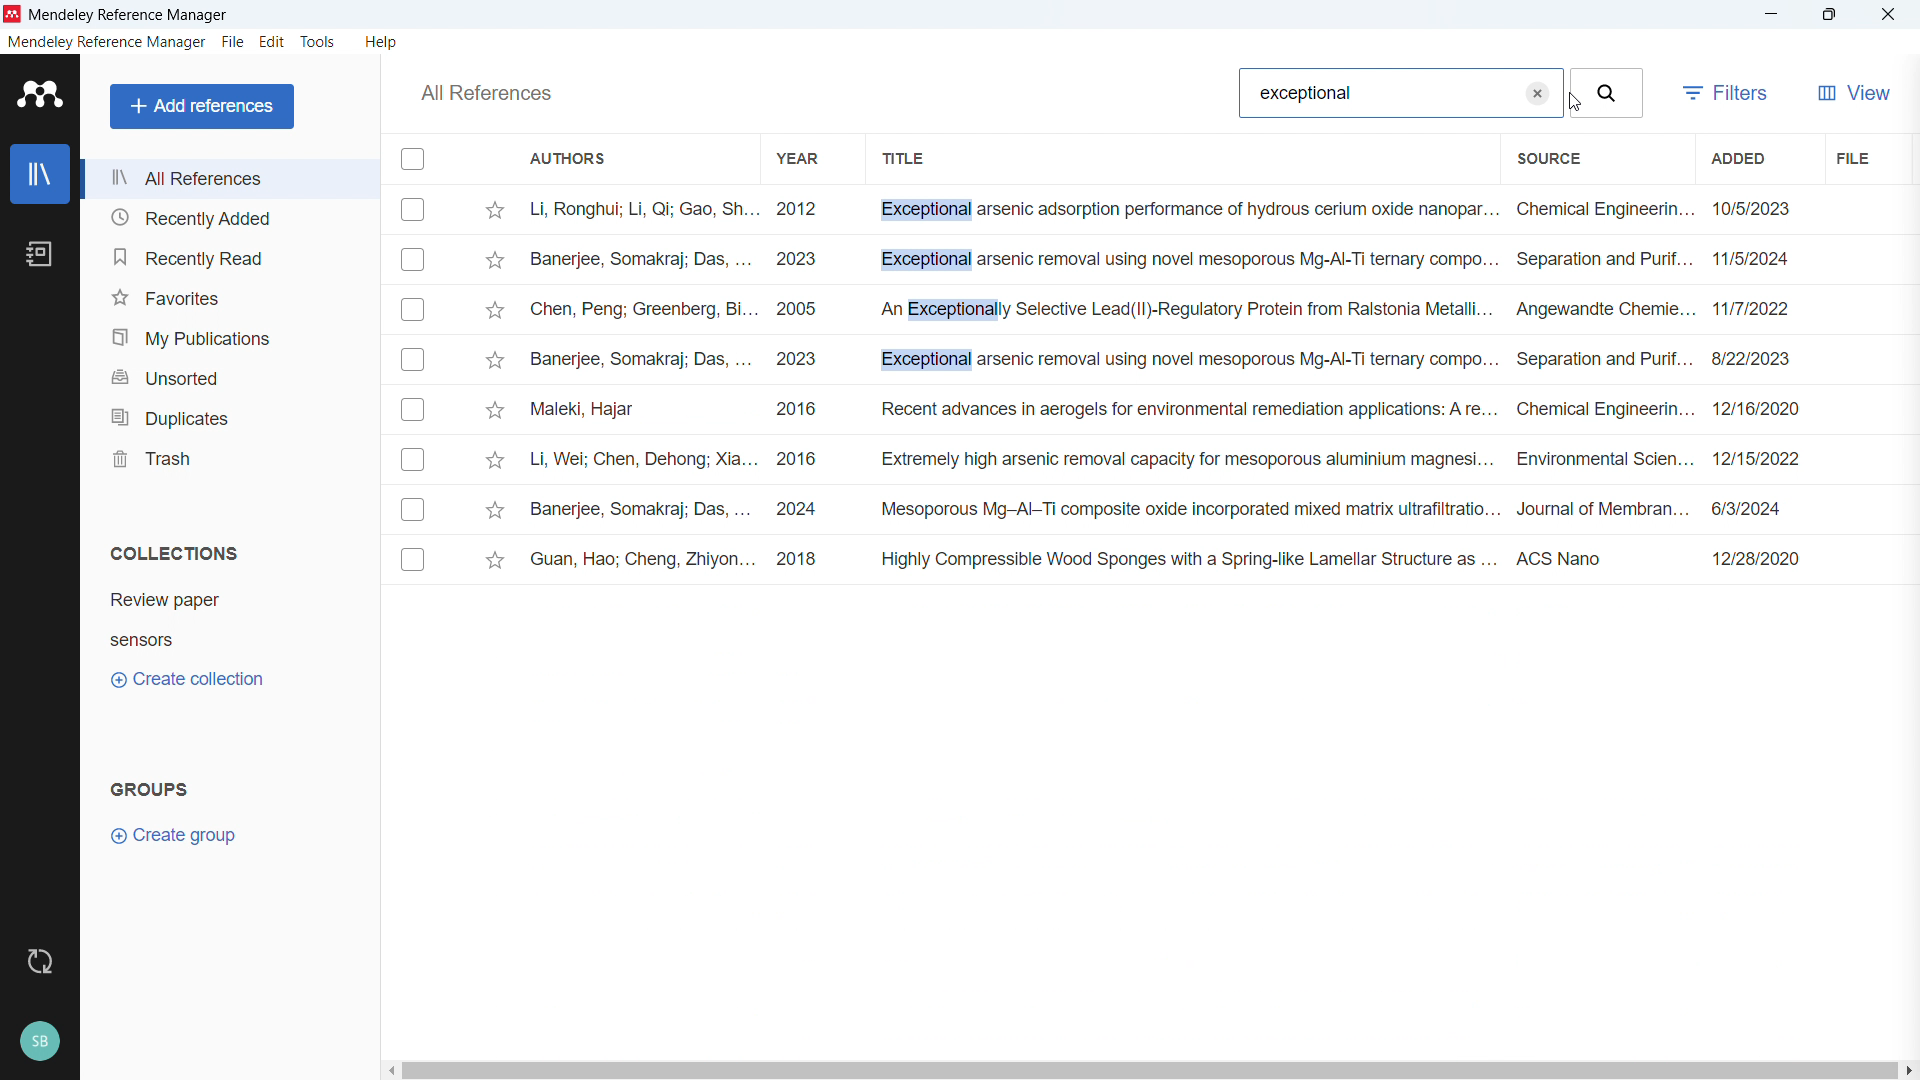  What do you see at coordinates (228, 415) in the screenshot?
I see `Duplicates ` at bounding box center [228, 415].